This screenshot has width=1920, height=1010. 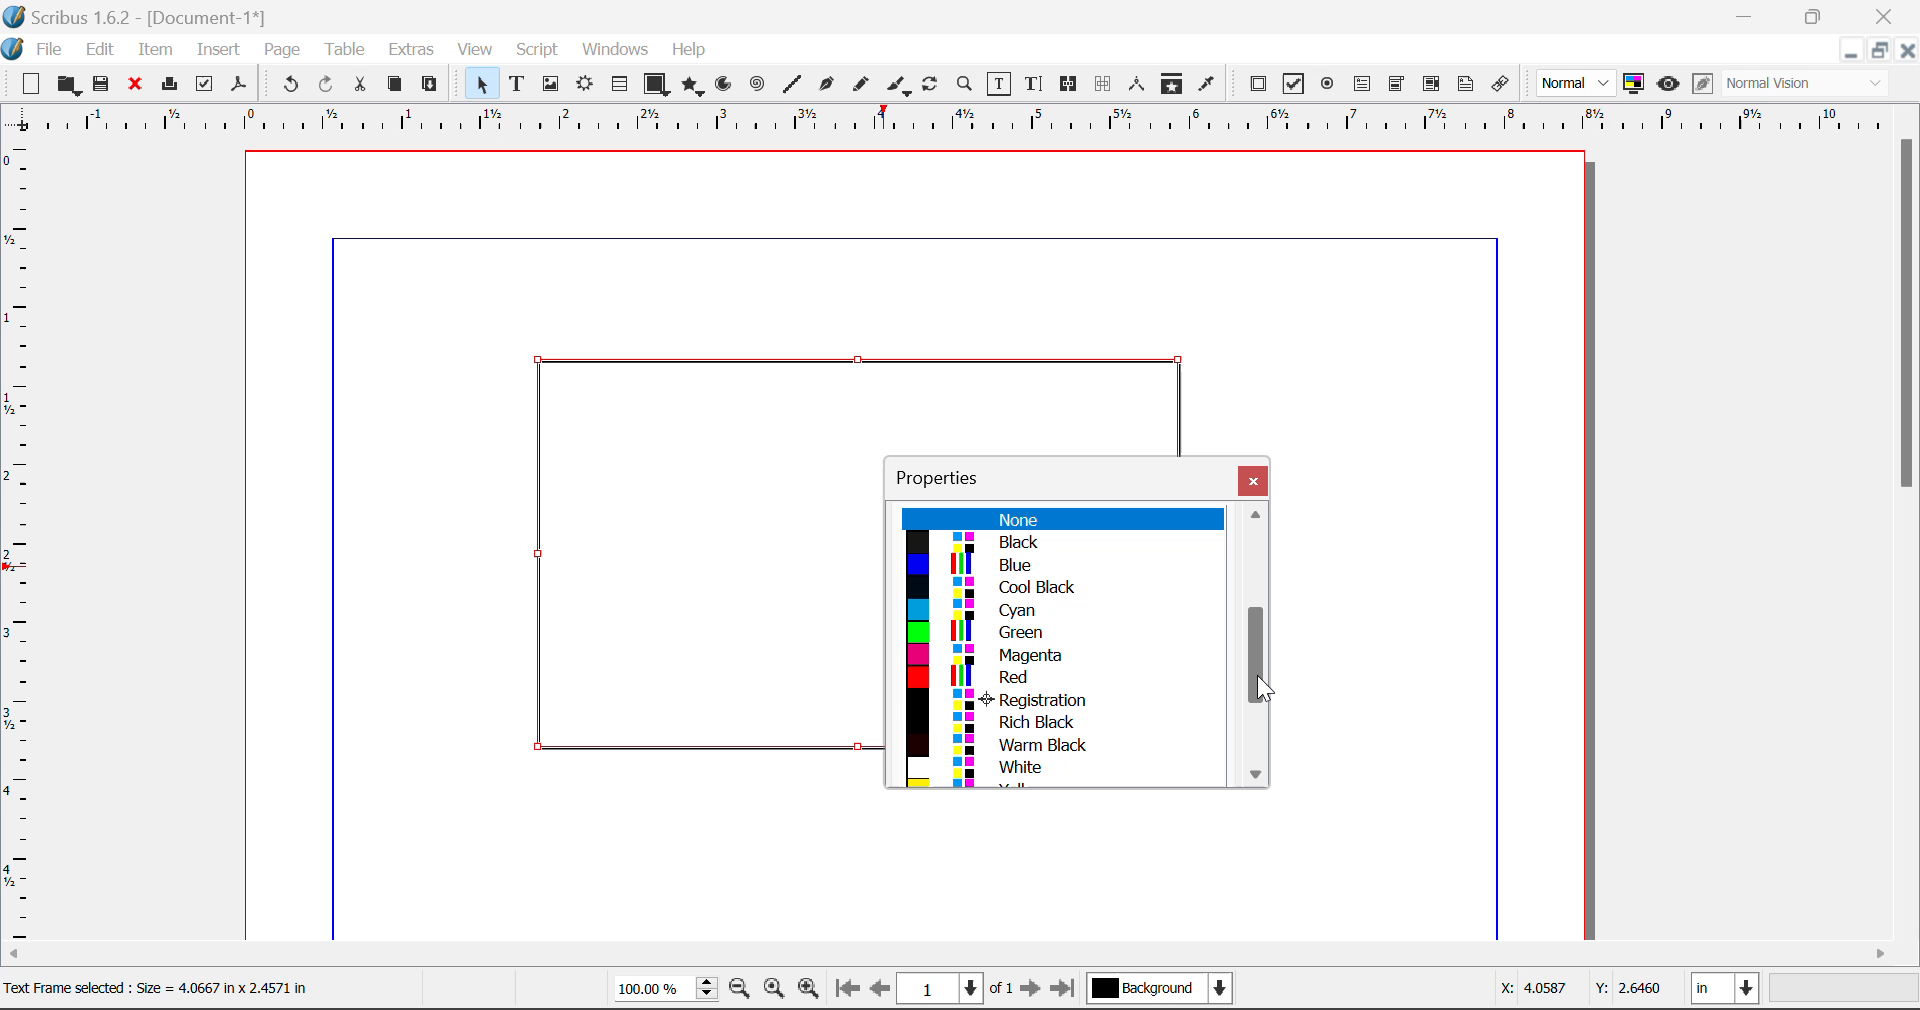 What do you see at coordinates (1034, 992) in the screenshot?
I see `Next Page` at bounding box center [1034, 992].